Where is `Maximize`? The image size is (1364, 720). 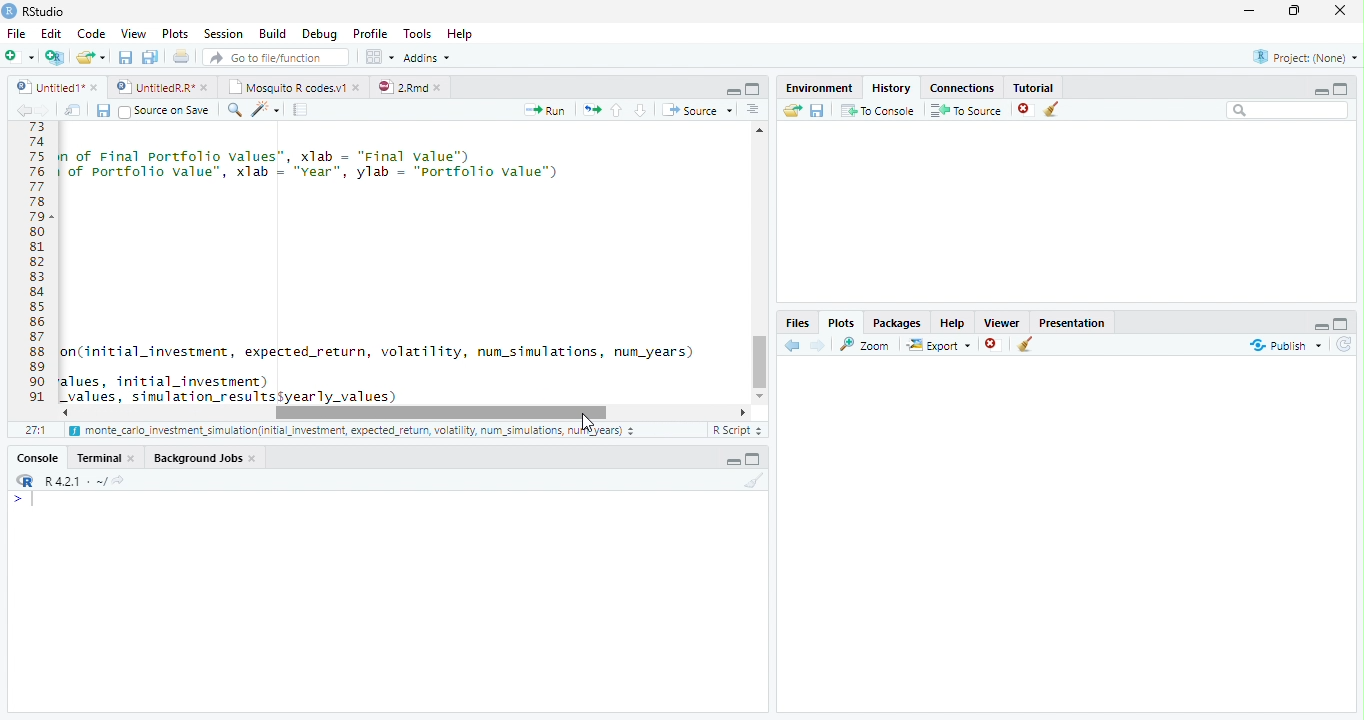 Maximize is located at coordinates (1299, 12).